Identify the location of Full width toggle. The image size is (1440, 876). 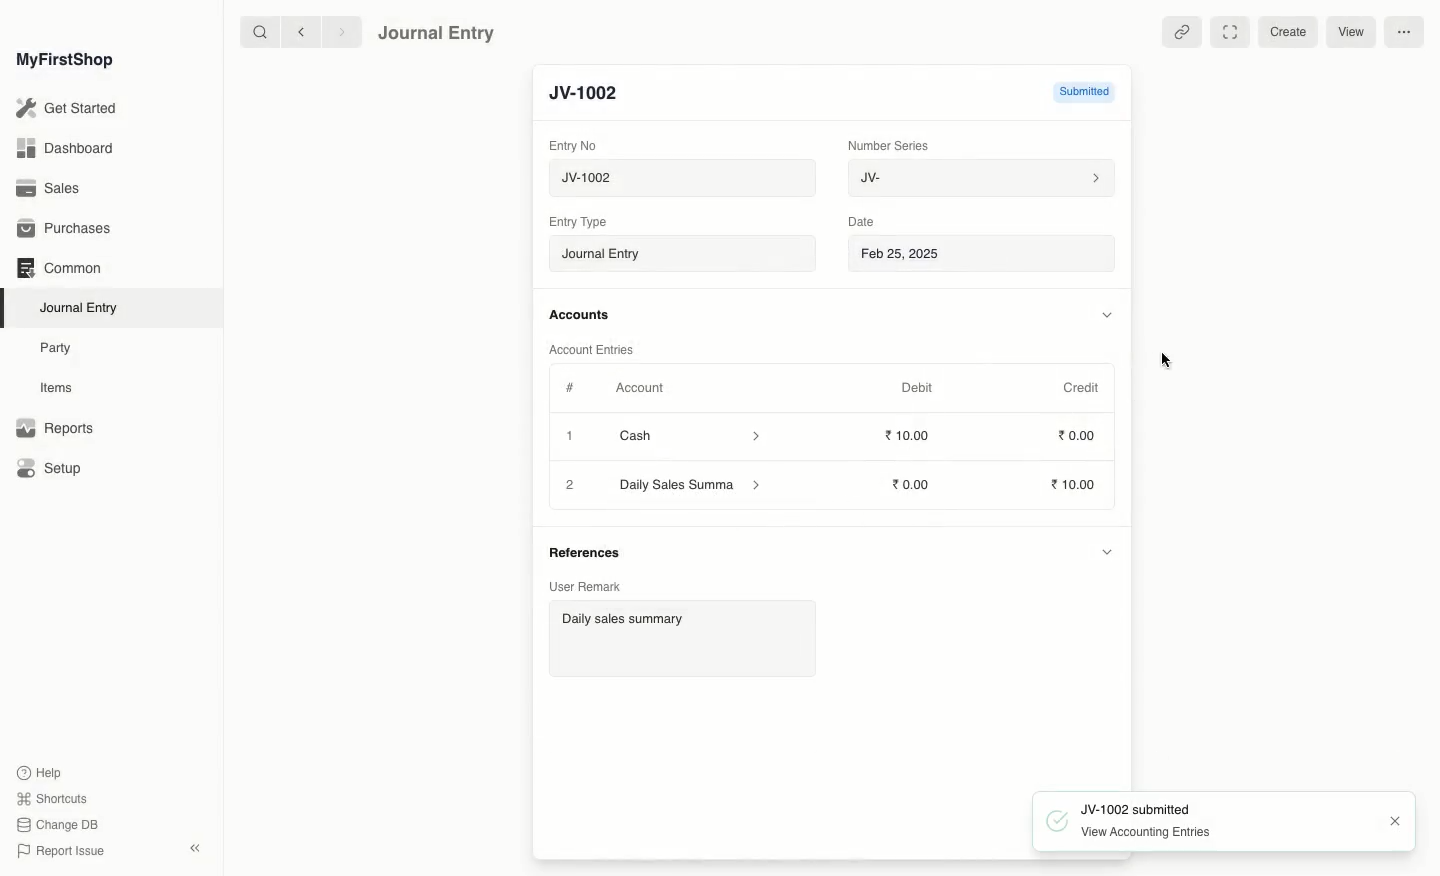
(1233, 31).